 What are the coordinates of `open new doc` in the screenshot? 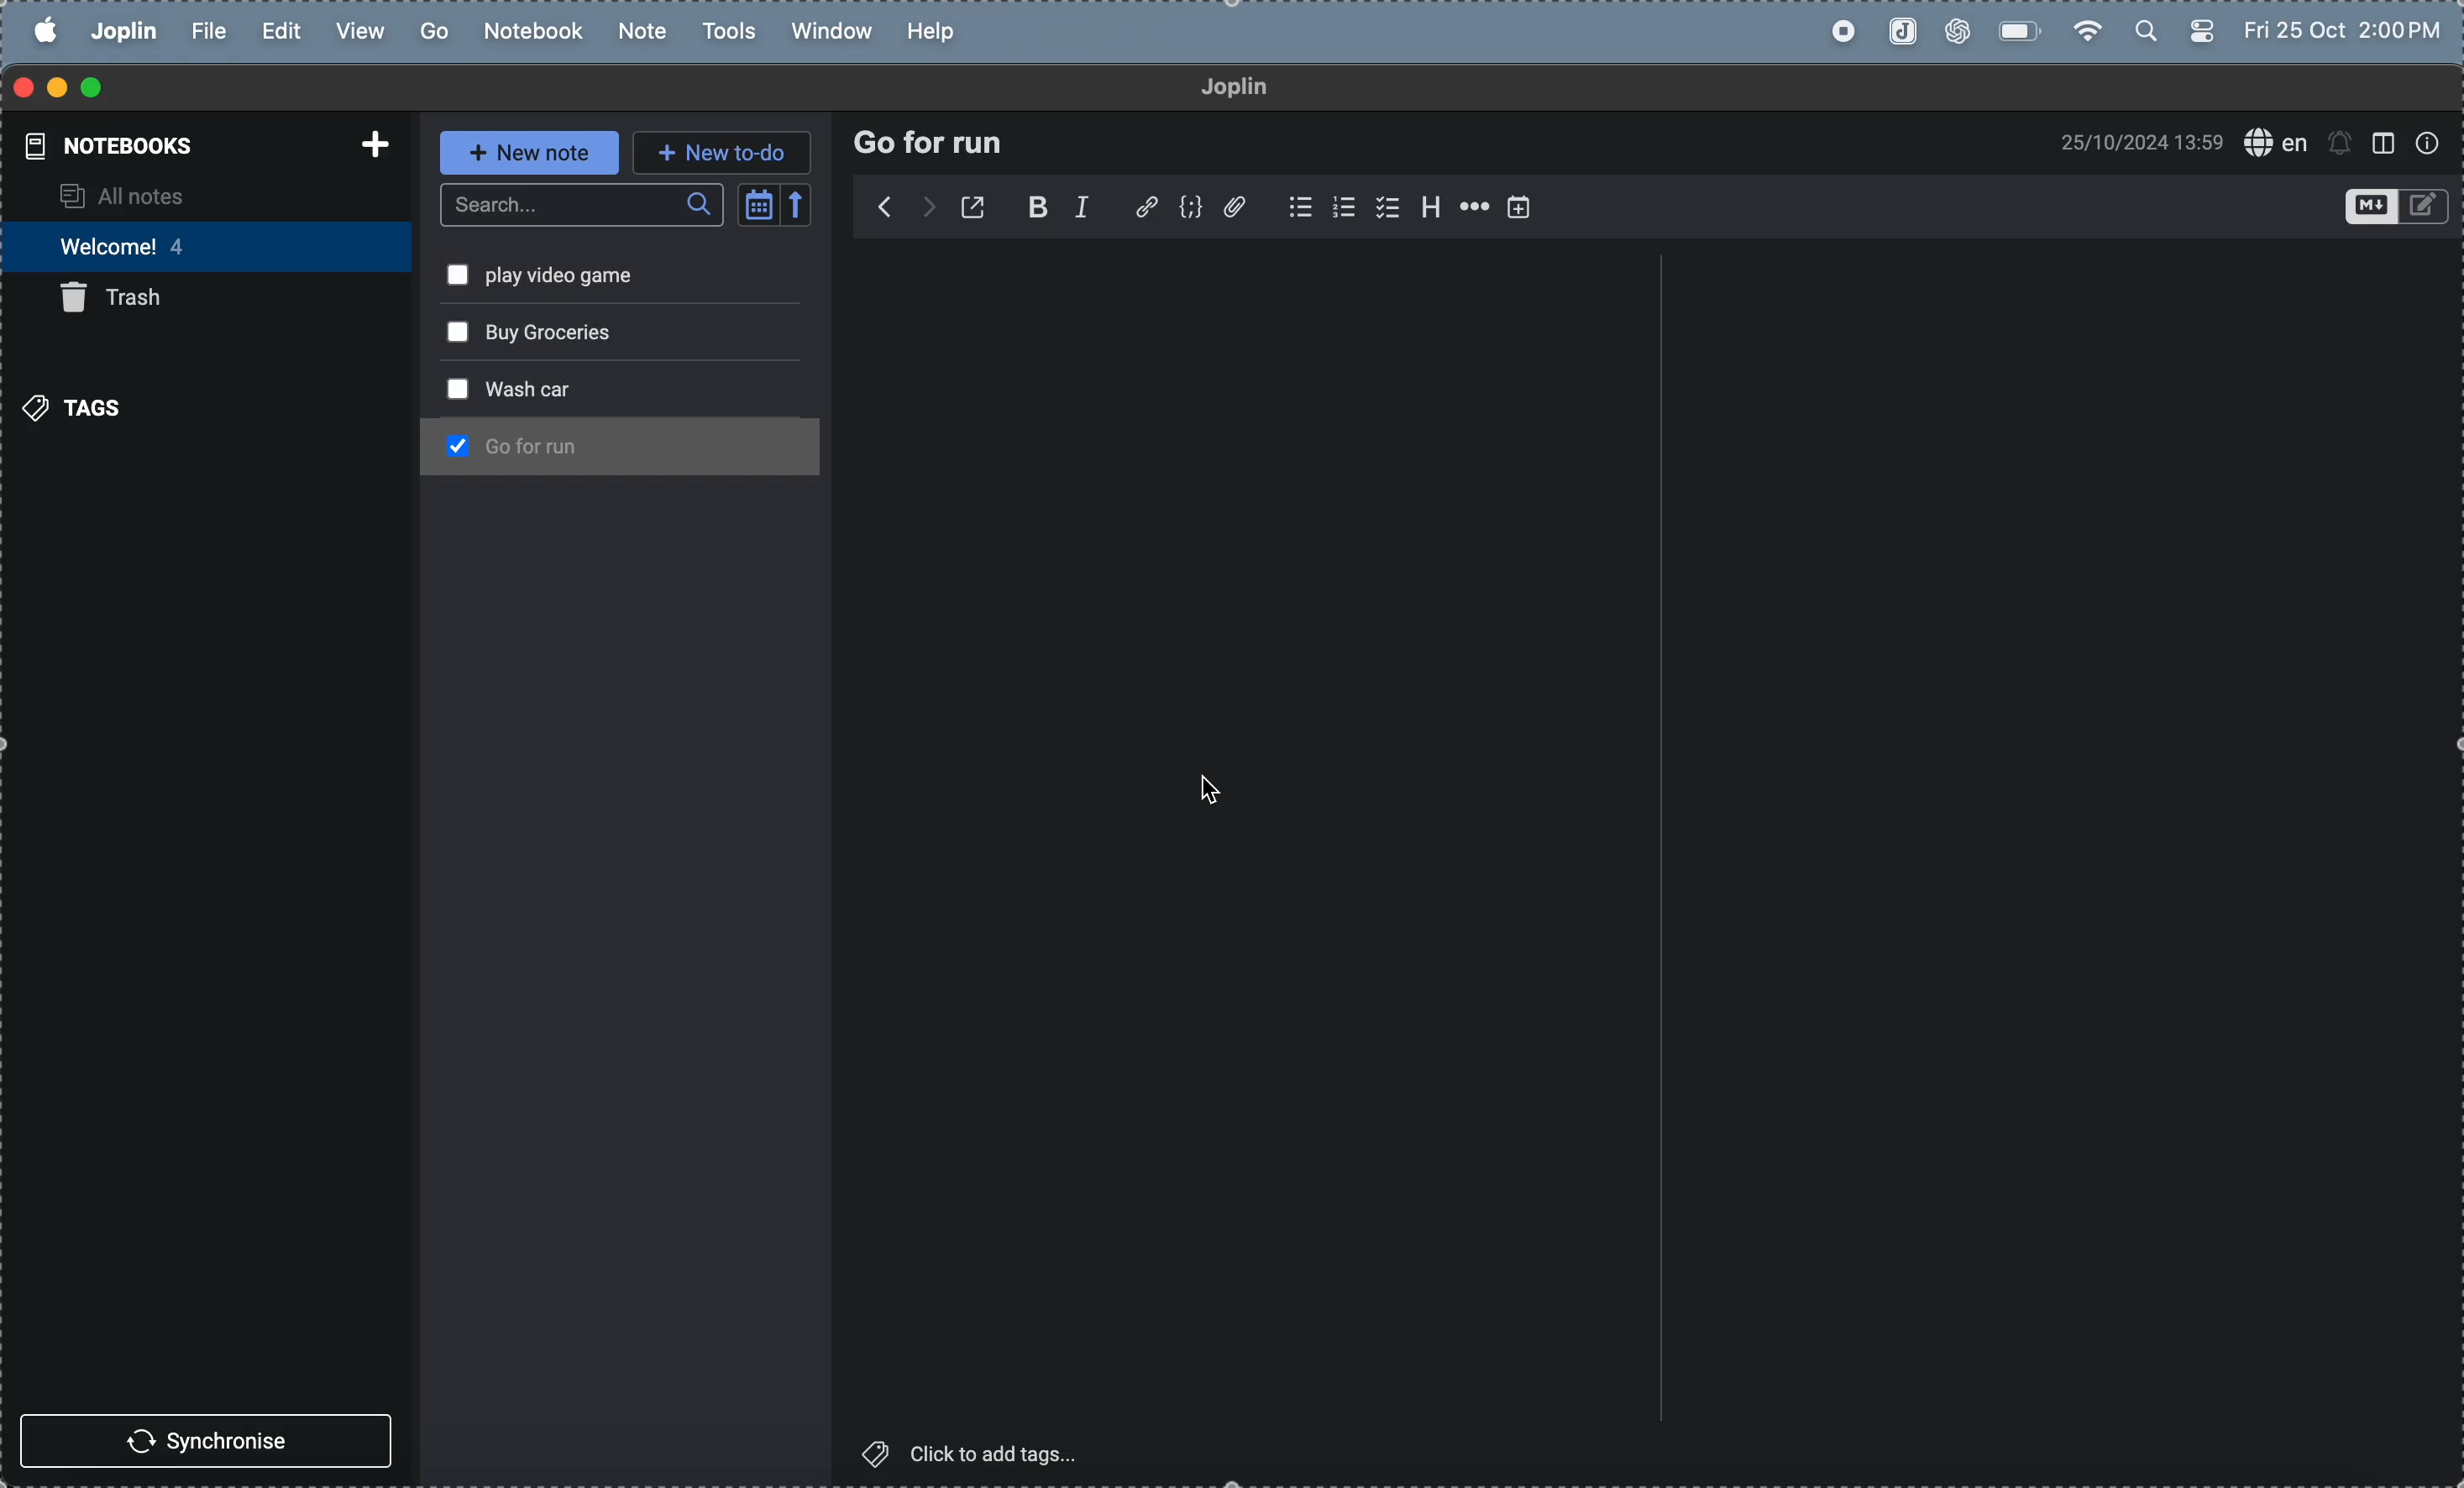 It's located at (975, 203).